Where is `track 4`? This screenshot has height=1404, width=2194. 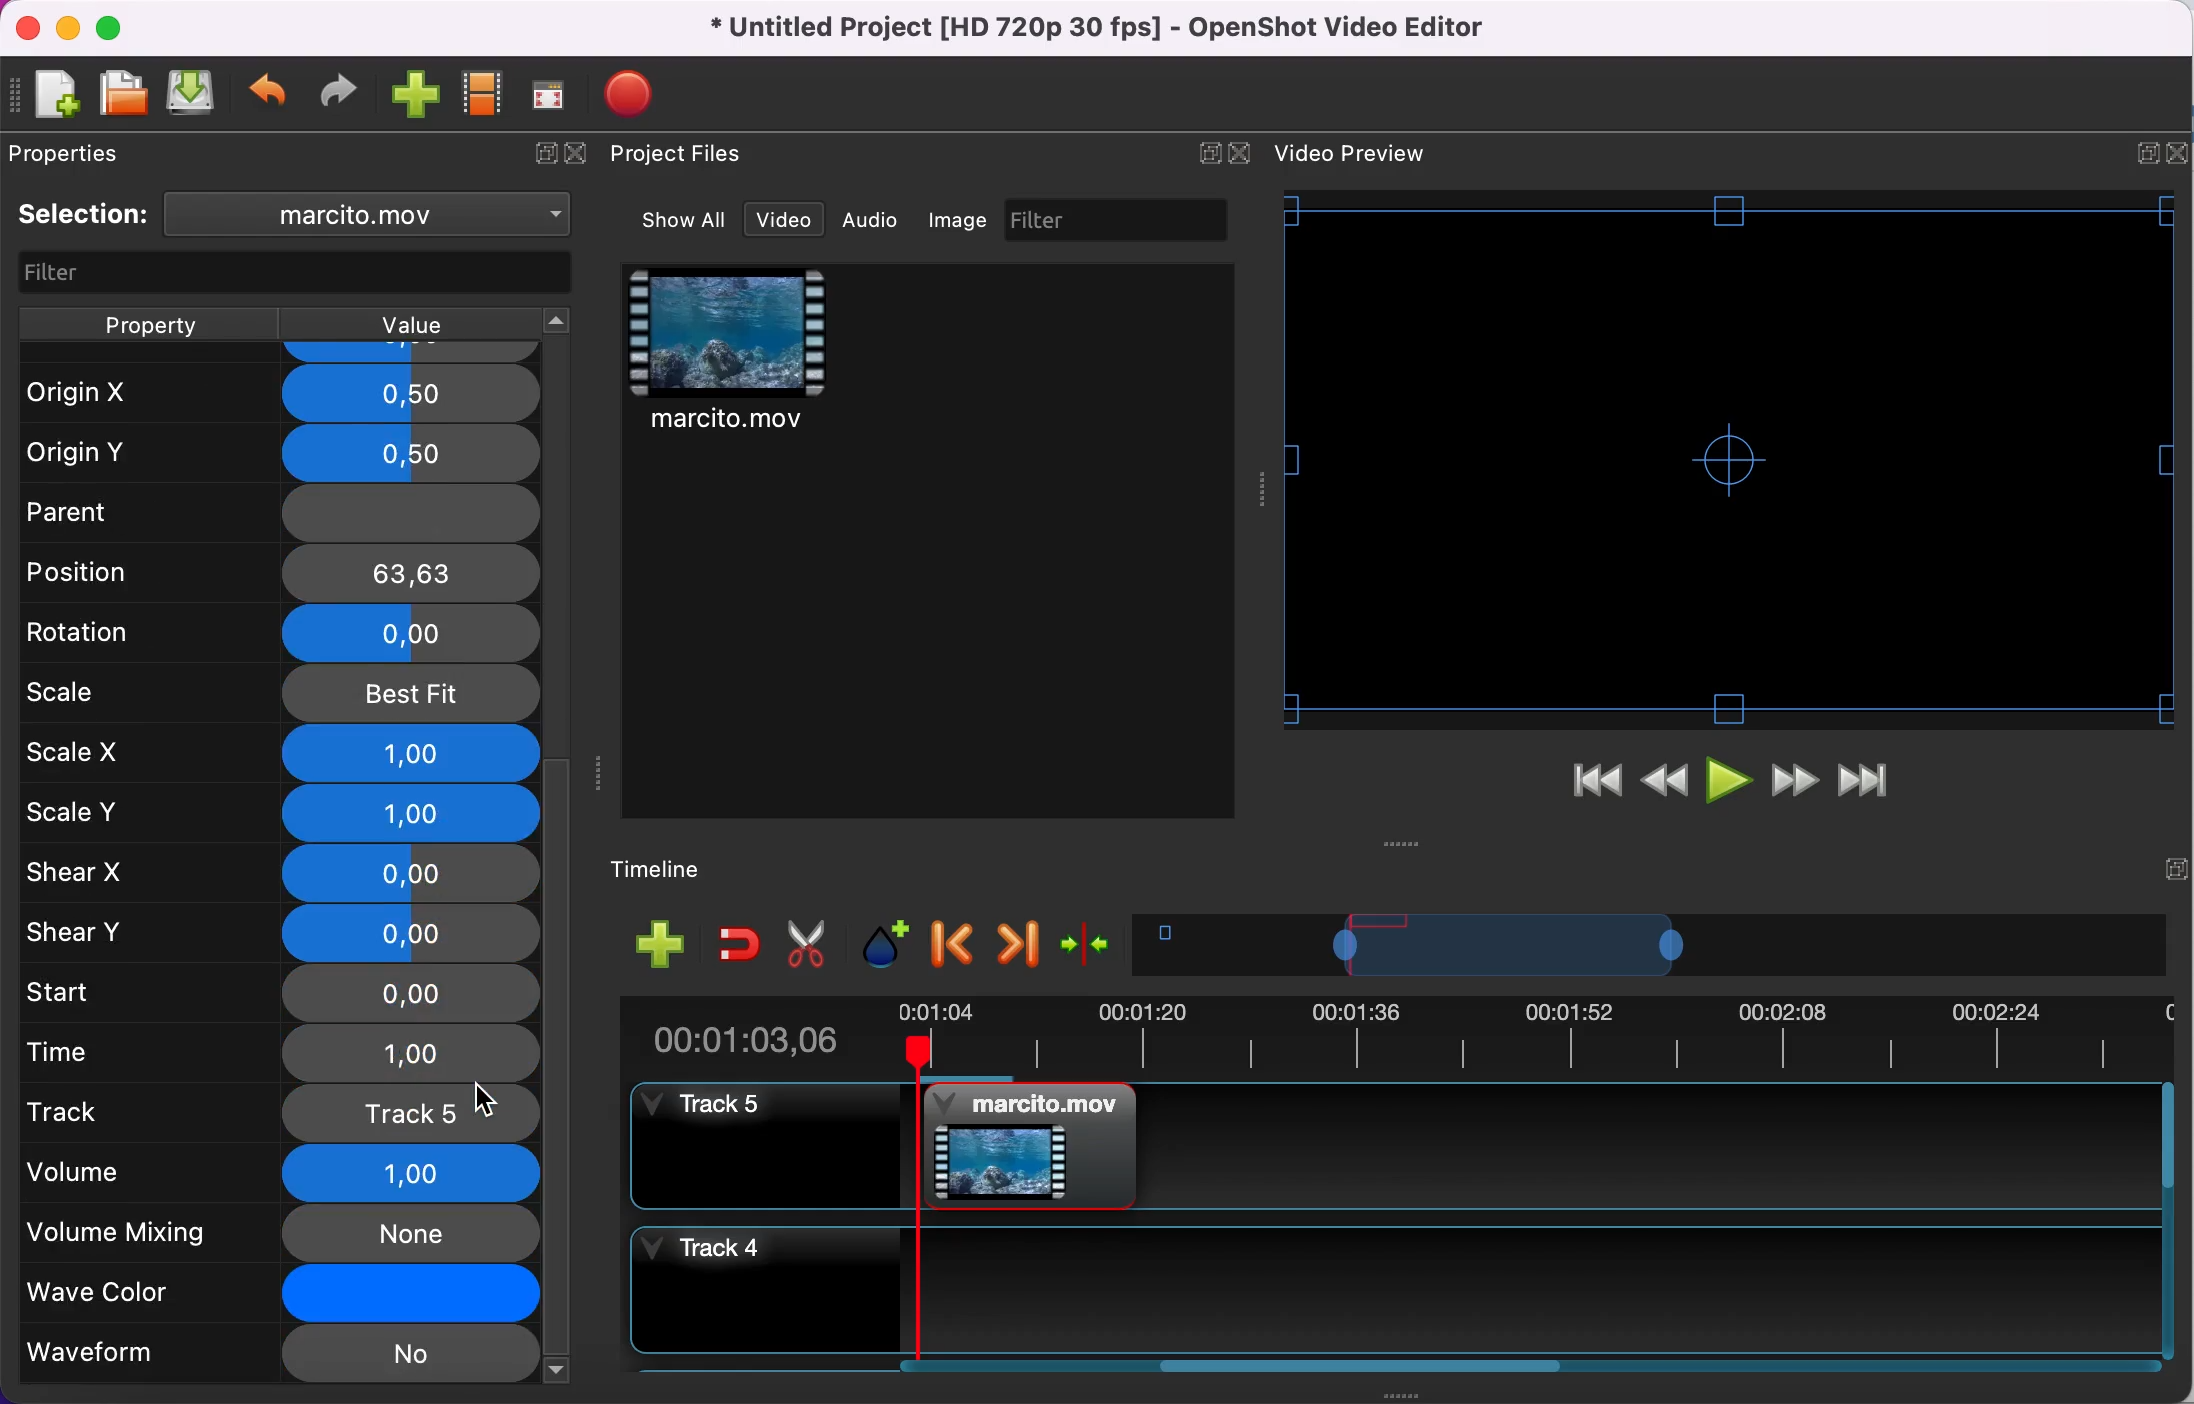
track 4 is located at coordinates (1390, 1290).